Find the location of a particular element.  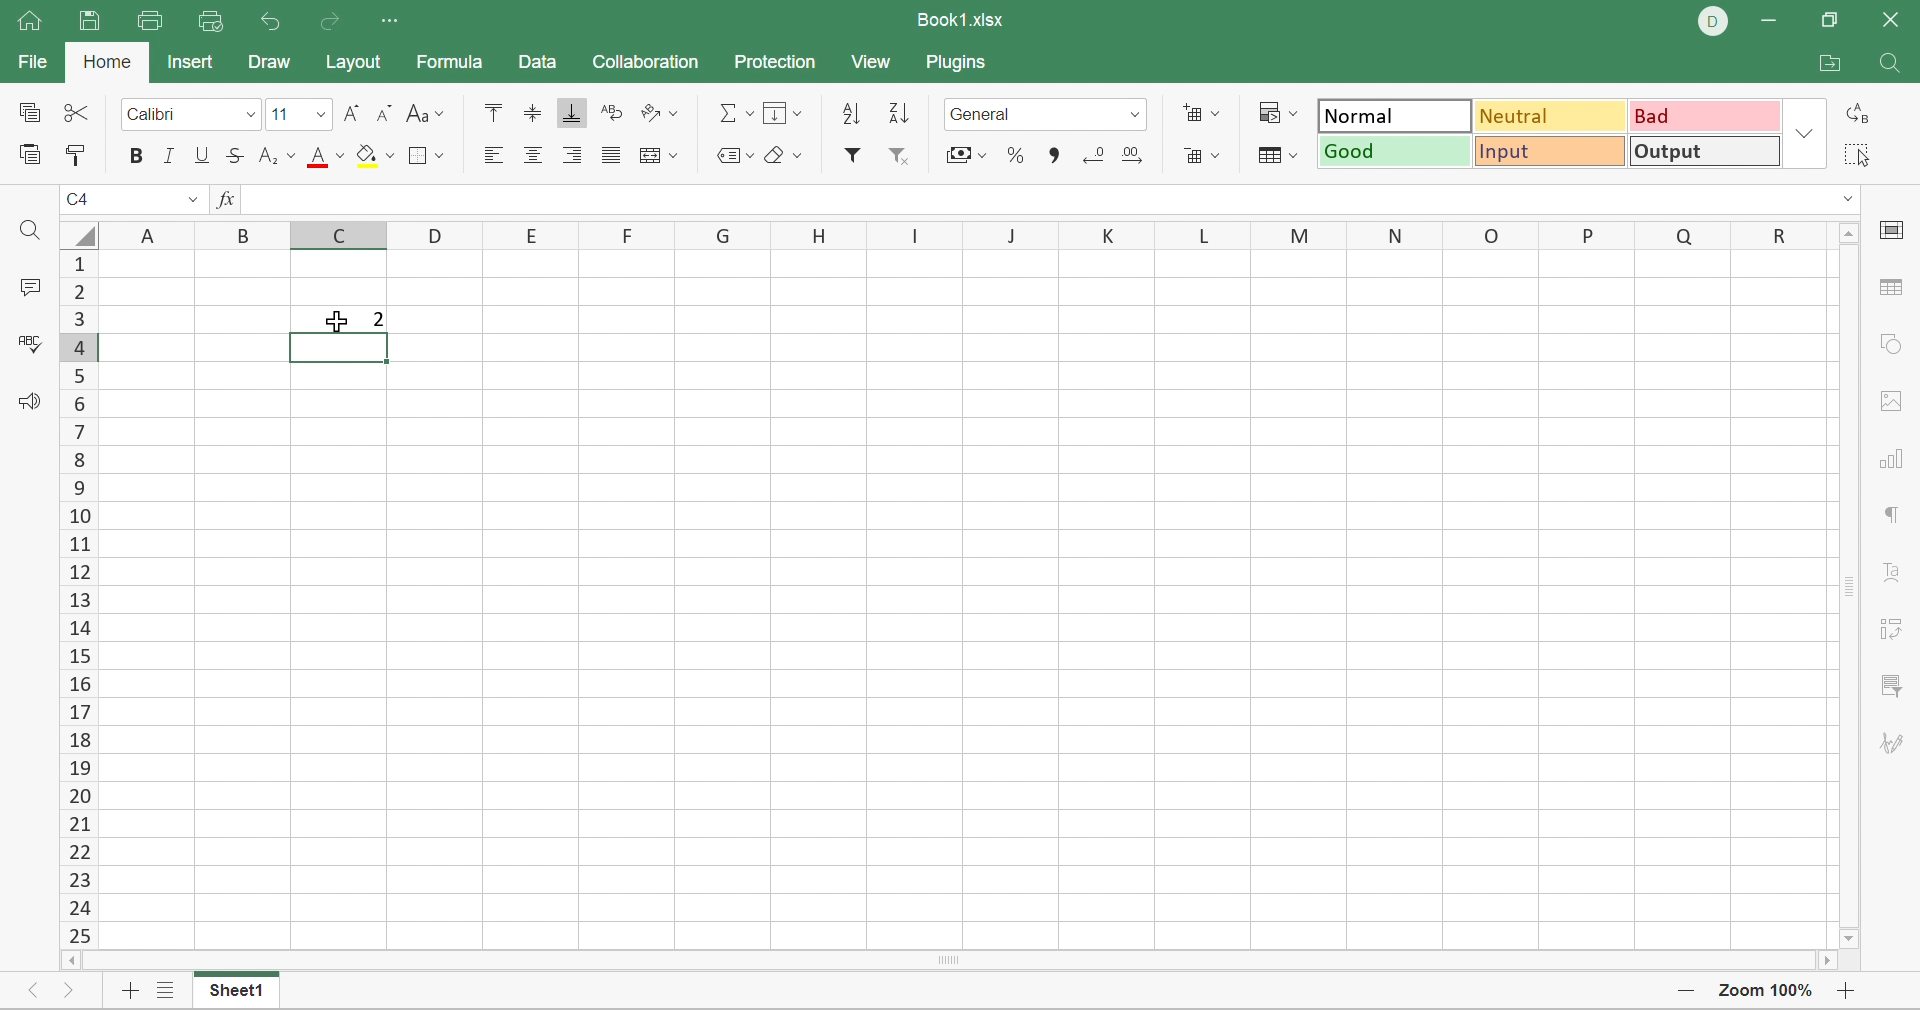

Find is located at coordinates (1892, 62).